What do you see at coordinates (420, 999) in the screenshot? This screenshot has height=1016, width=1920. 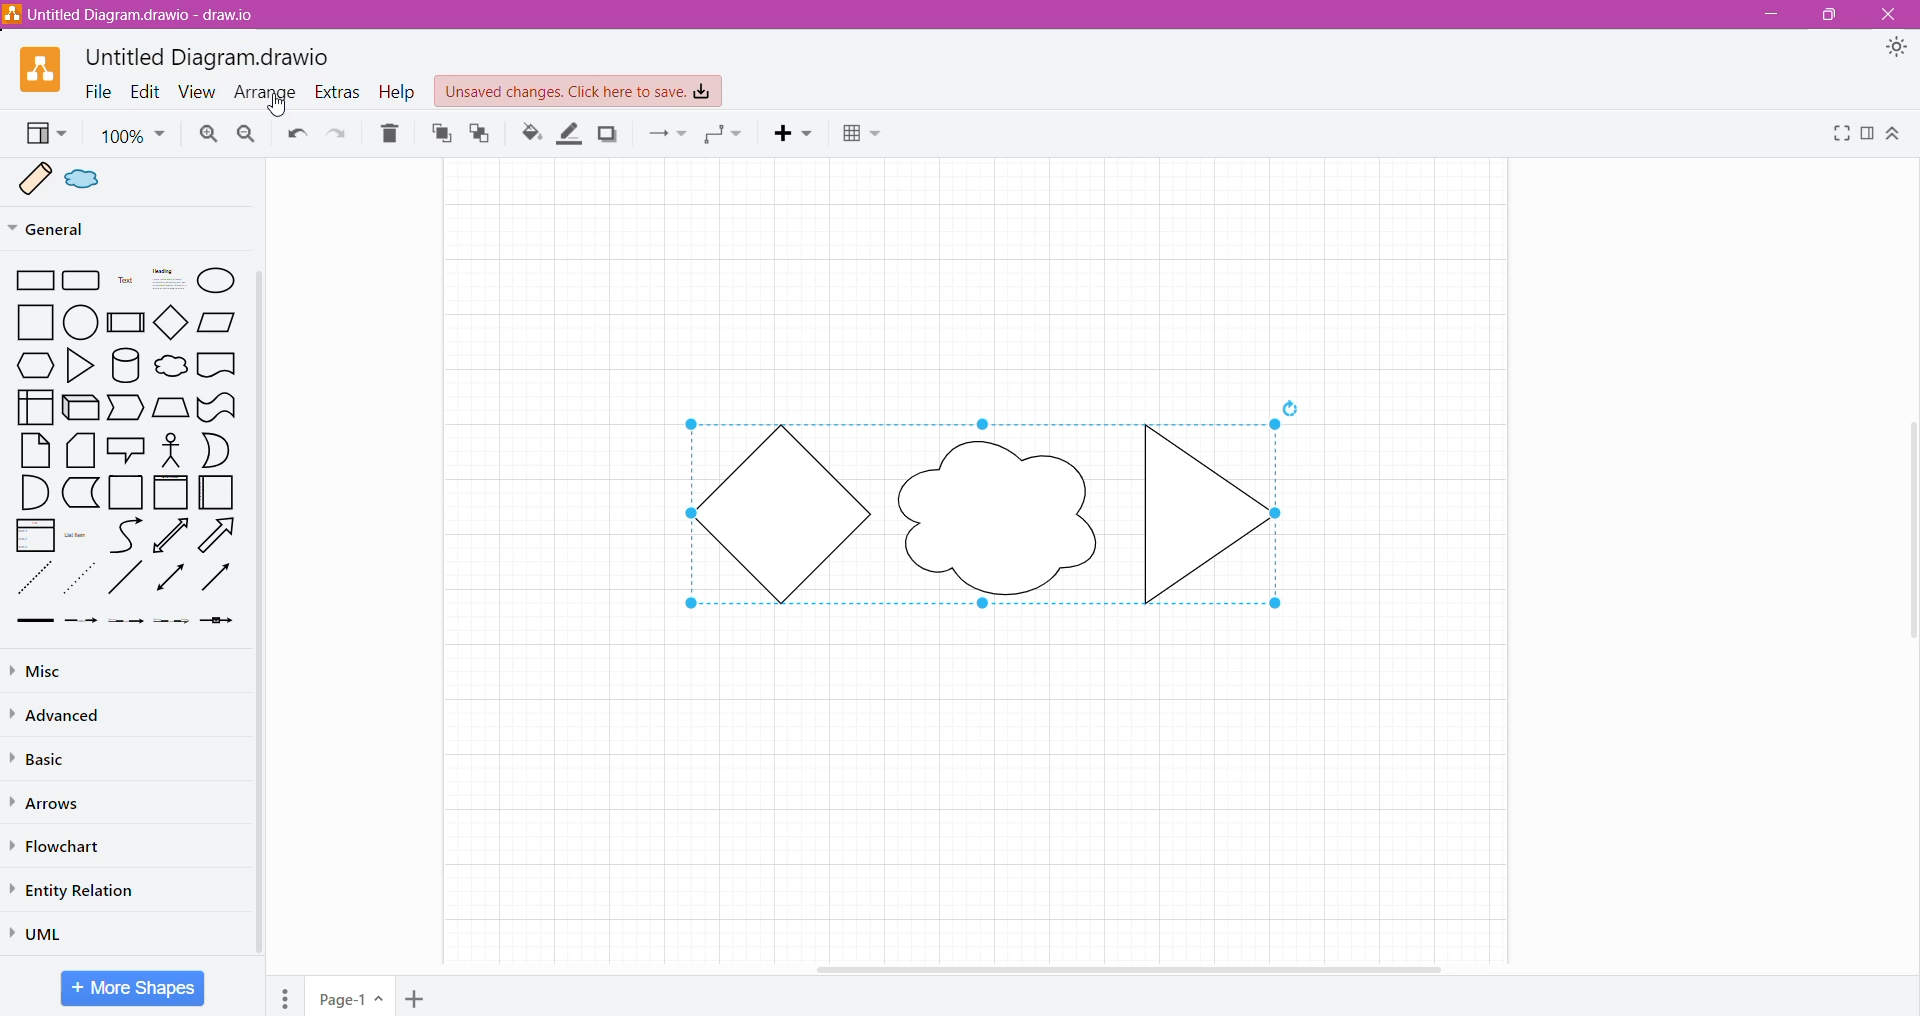 I see `Add Page` at bounding box center [420, 999].